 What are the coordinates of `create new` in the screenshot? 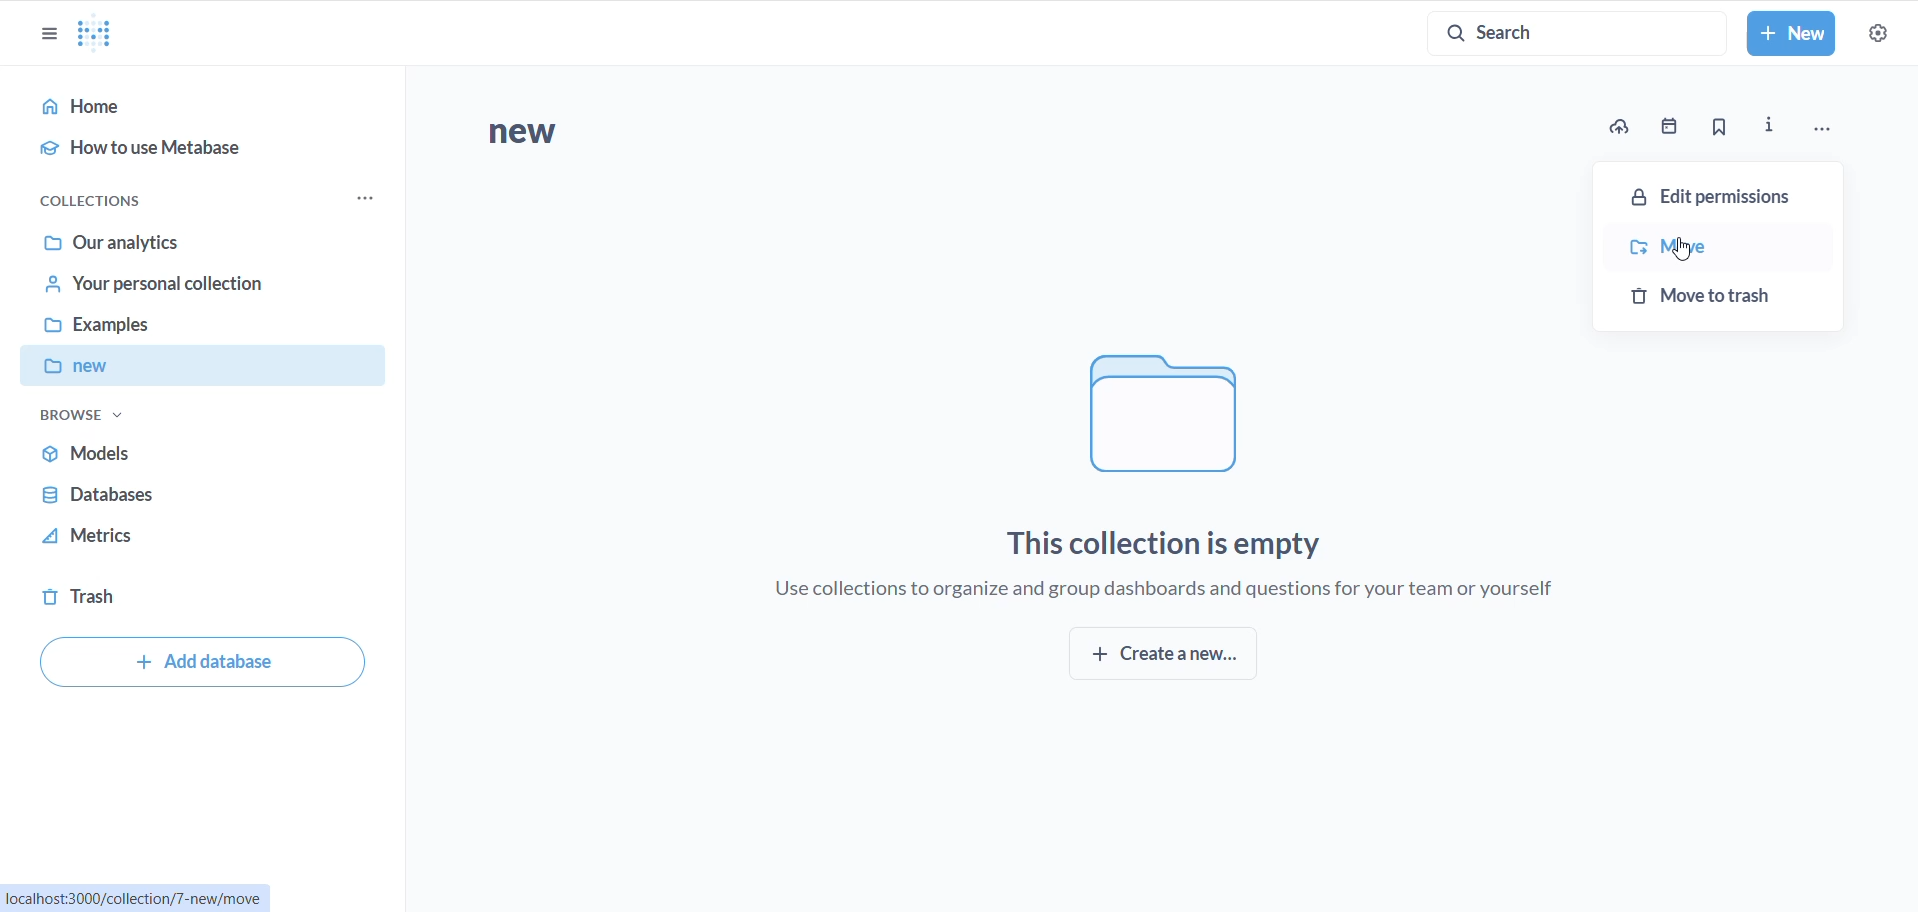 It's located at (1173, 658).